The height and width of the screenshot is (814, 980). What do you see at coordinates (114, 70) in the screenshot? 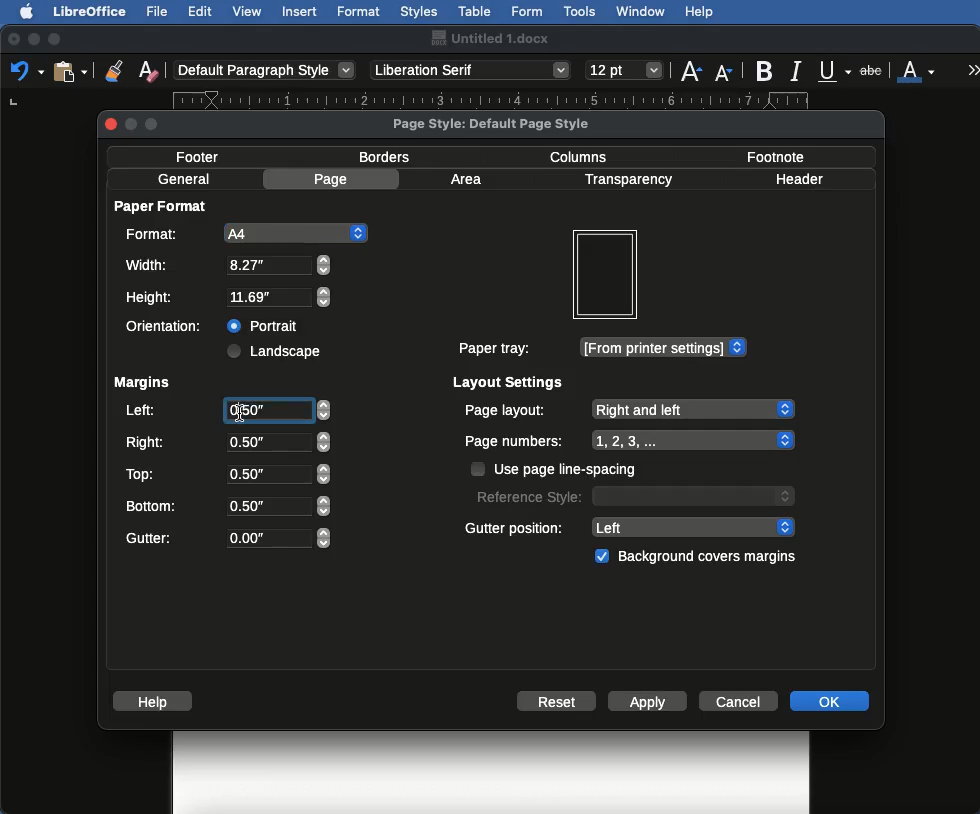
I see `Clone formatting` at bounding box center [114, 70].